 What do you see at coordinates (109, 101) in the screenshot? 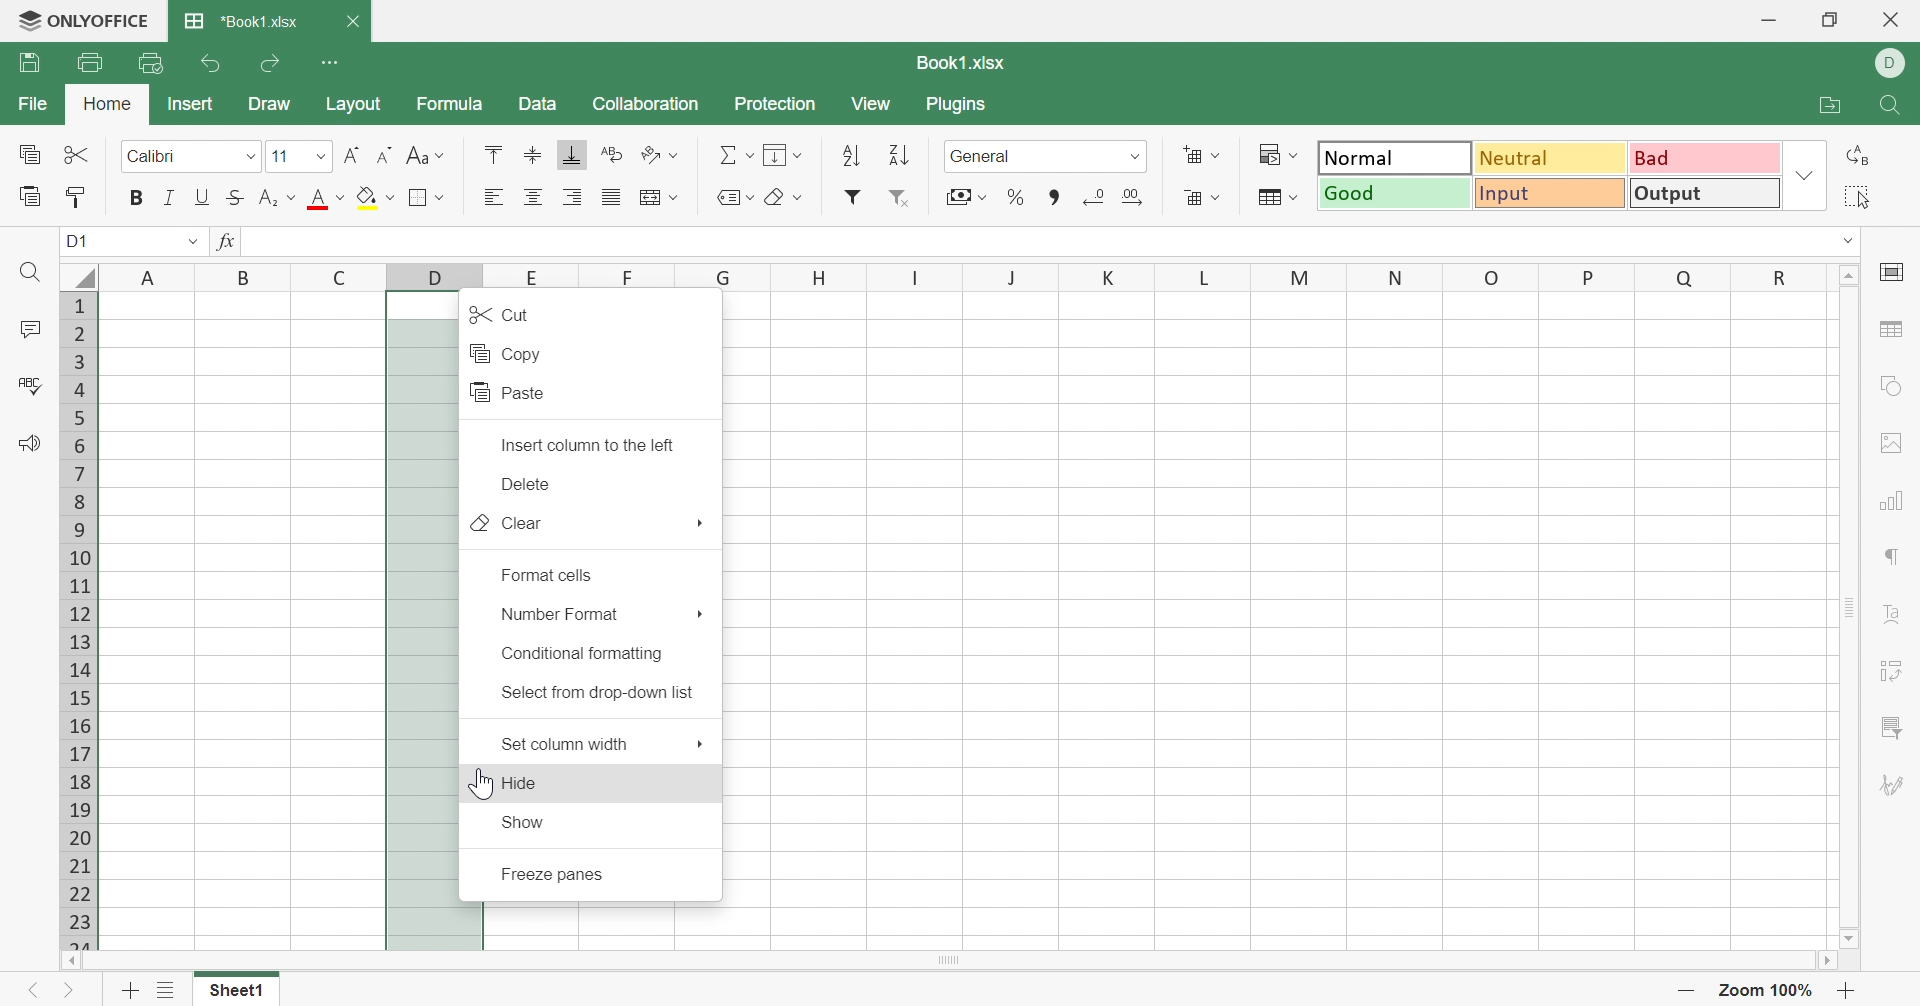
I see `Home` at bounding box center [109, 101].